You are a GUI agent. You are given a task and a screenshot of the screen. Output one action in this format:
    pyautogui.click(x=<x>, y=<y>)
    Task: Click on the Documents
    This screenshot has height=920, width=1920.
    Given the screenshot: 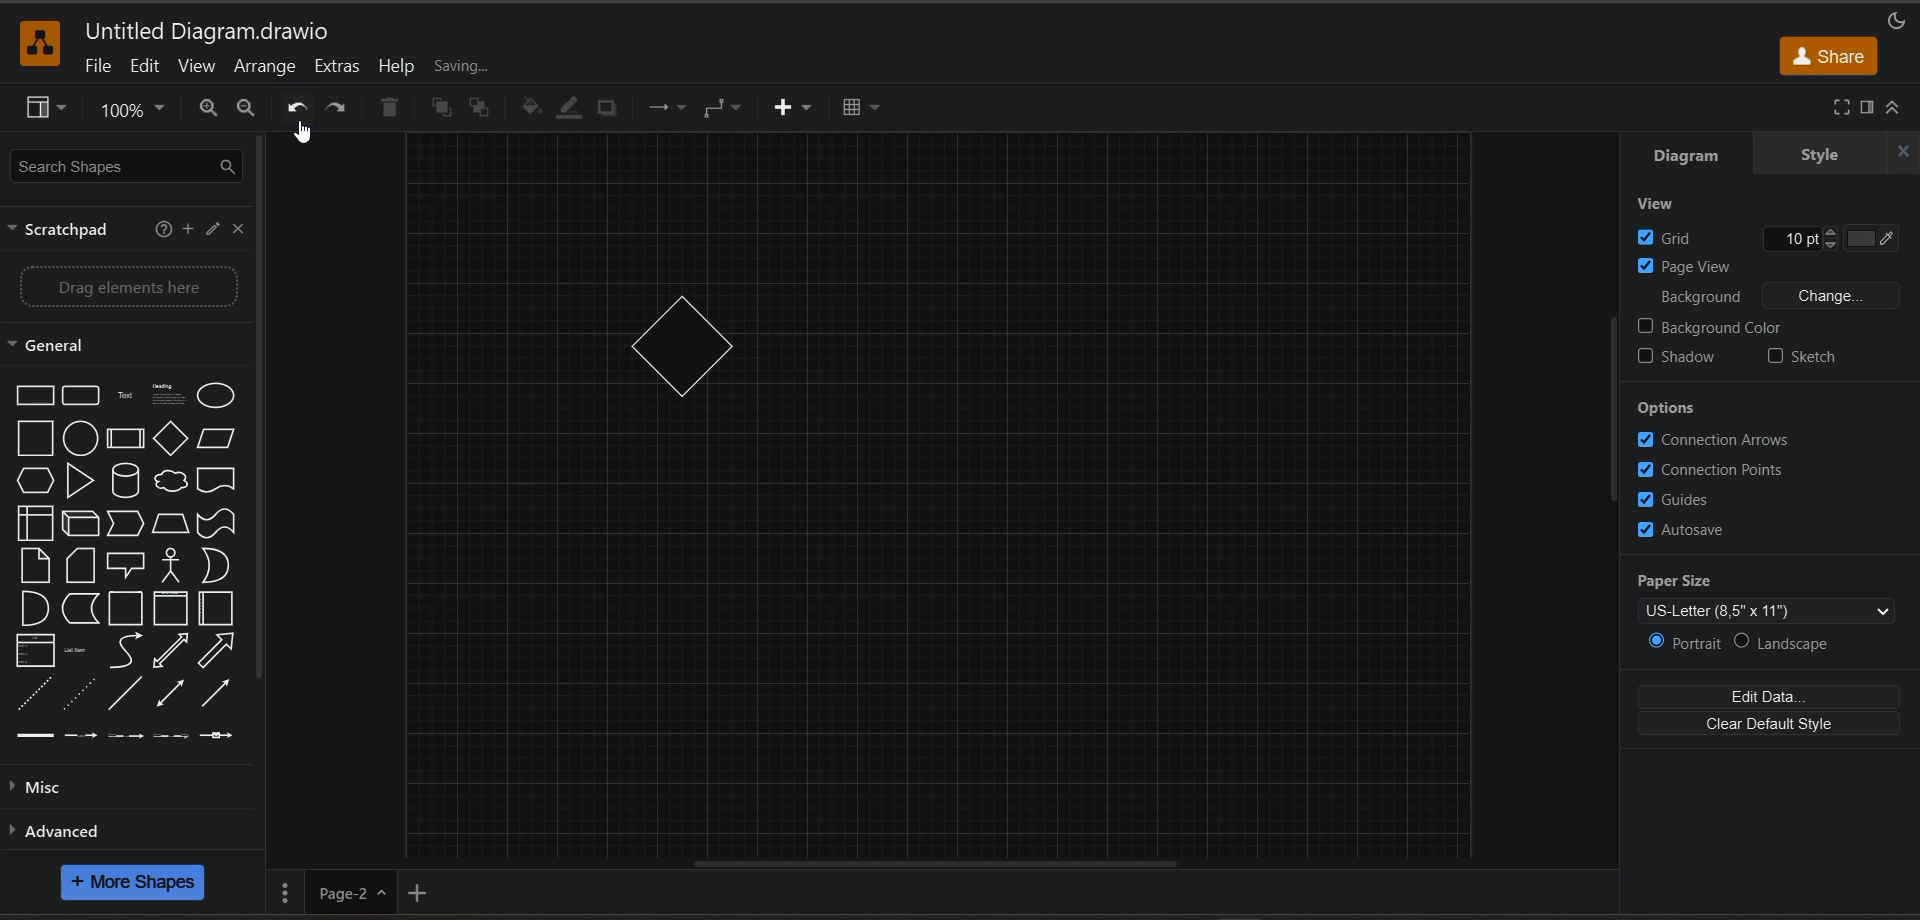 What is the action you would take?
    pyautogui.click(x=217, y=480)
    